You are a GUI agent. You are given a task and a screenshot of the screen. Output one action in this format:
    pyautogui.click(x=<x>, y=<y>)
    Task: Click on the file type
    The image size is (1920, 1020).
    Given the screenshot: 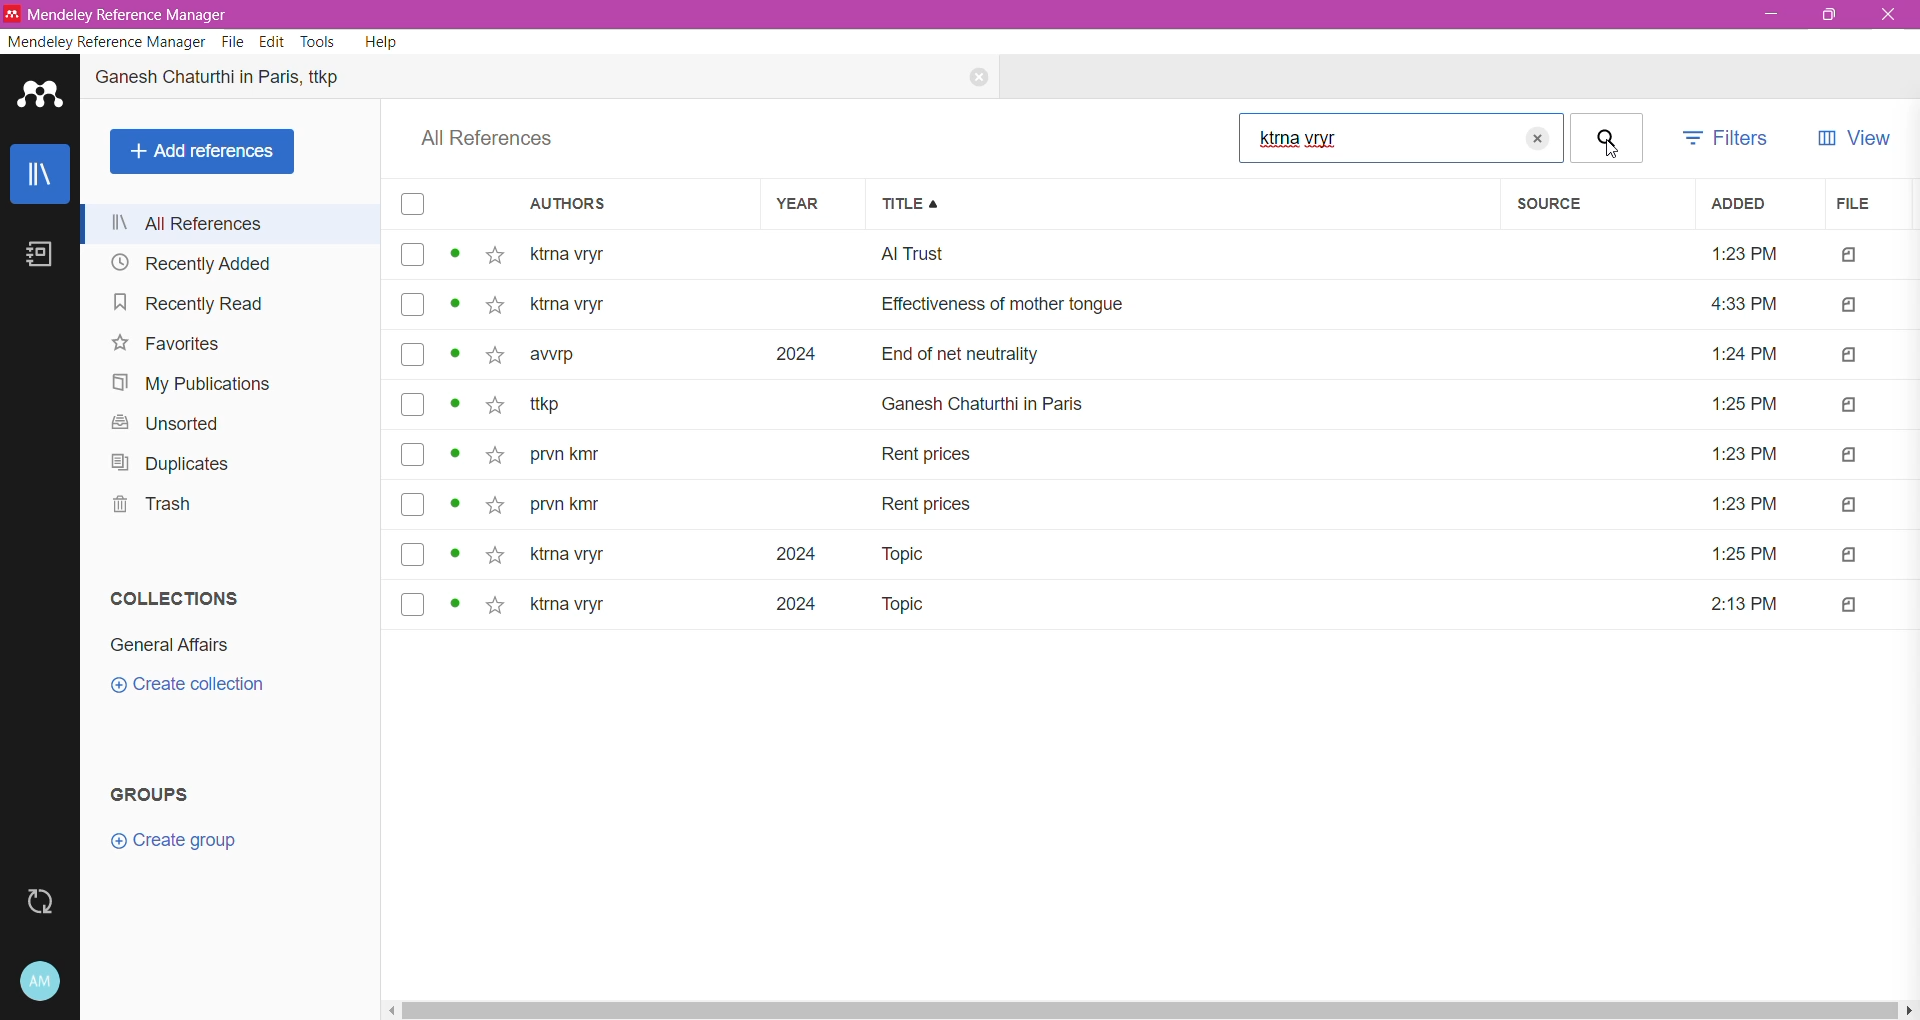 What is the action you would take?
    pyautogui.click(x=1846, y=305)
    